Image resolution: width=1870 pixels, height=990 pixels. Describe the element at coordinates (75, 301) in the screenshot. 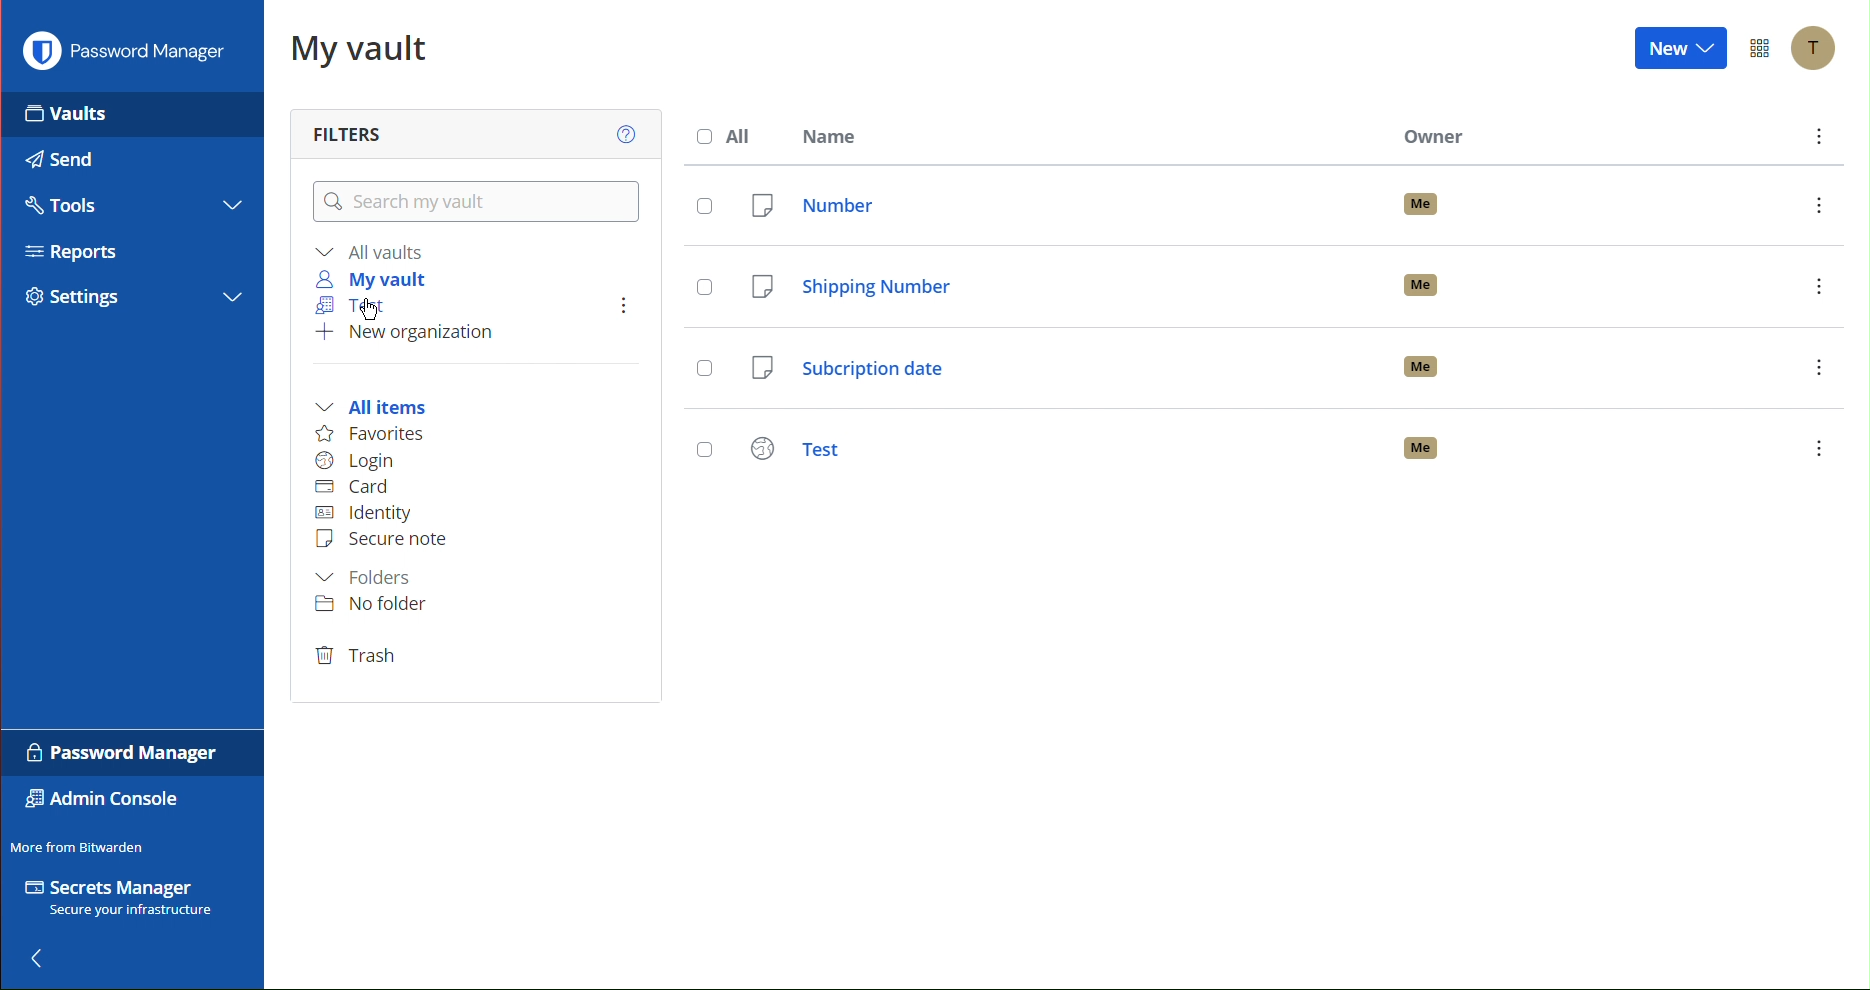

I see `Settings` at that location.